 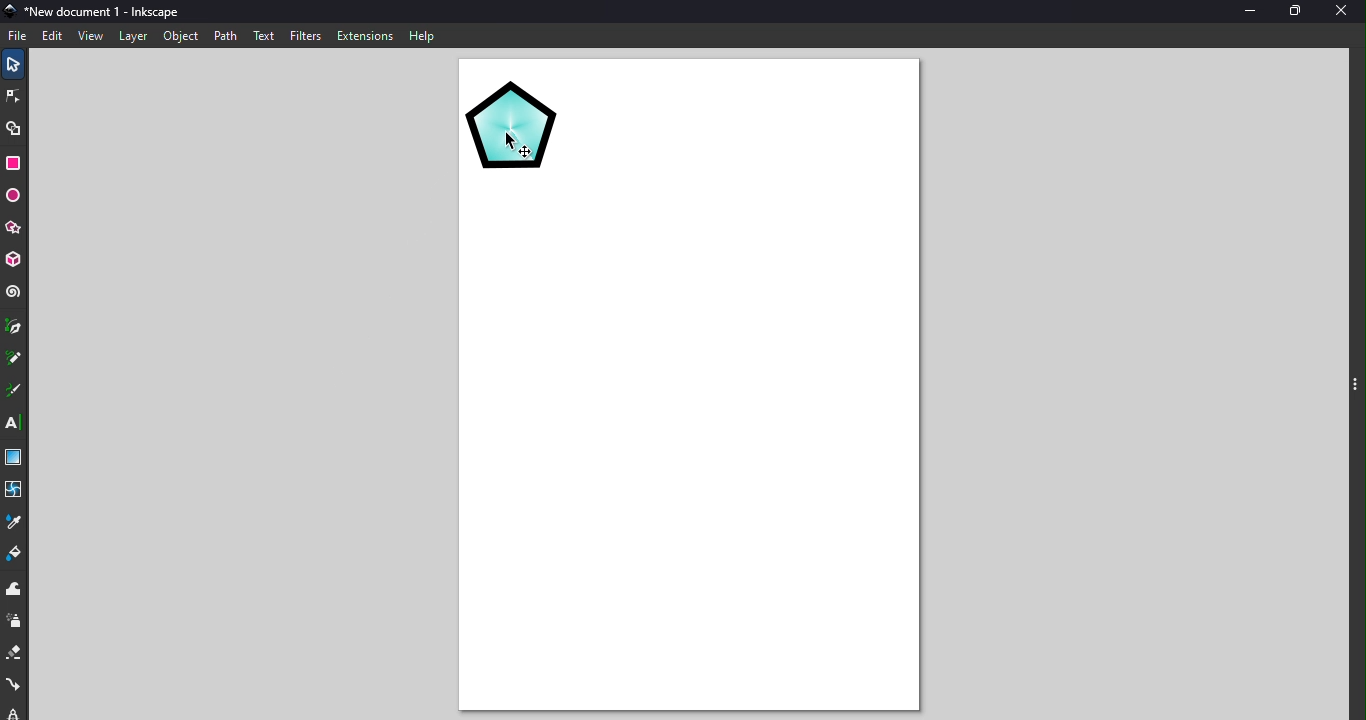 I want to click on lock, so click(x=15, y=711).